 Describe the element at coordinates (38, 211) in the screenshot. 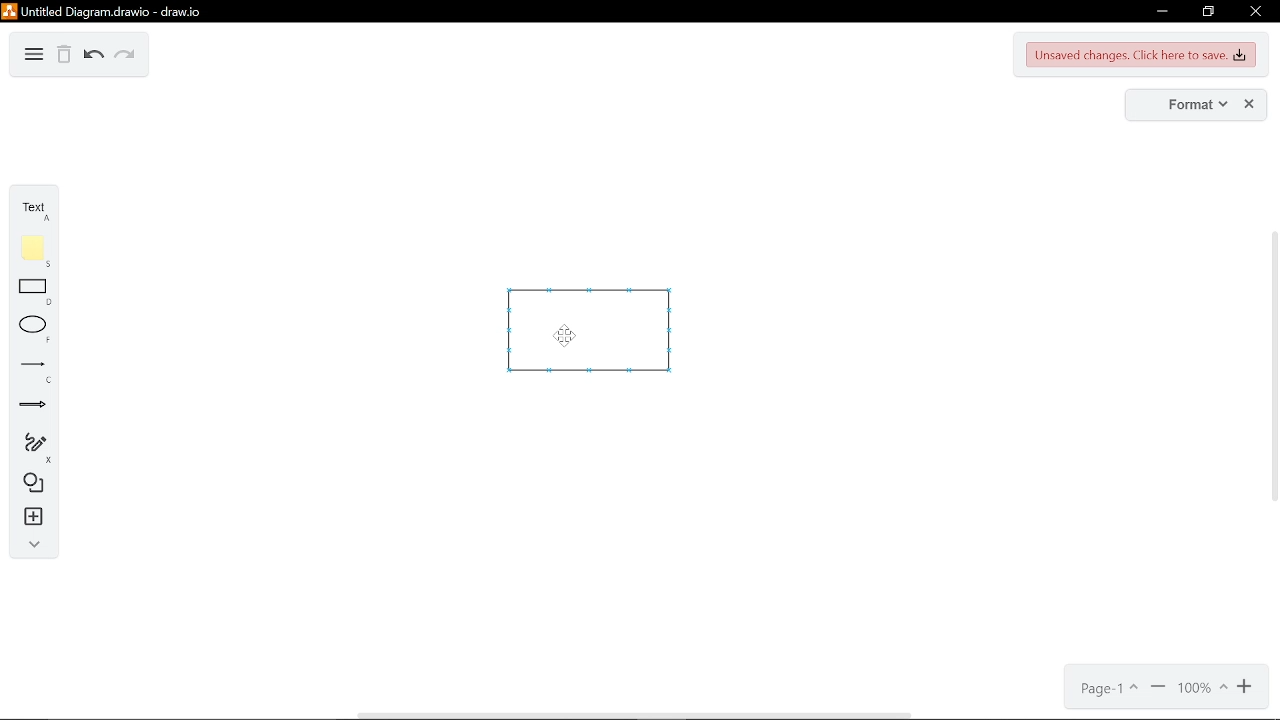

I see `text` at that location.